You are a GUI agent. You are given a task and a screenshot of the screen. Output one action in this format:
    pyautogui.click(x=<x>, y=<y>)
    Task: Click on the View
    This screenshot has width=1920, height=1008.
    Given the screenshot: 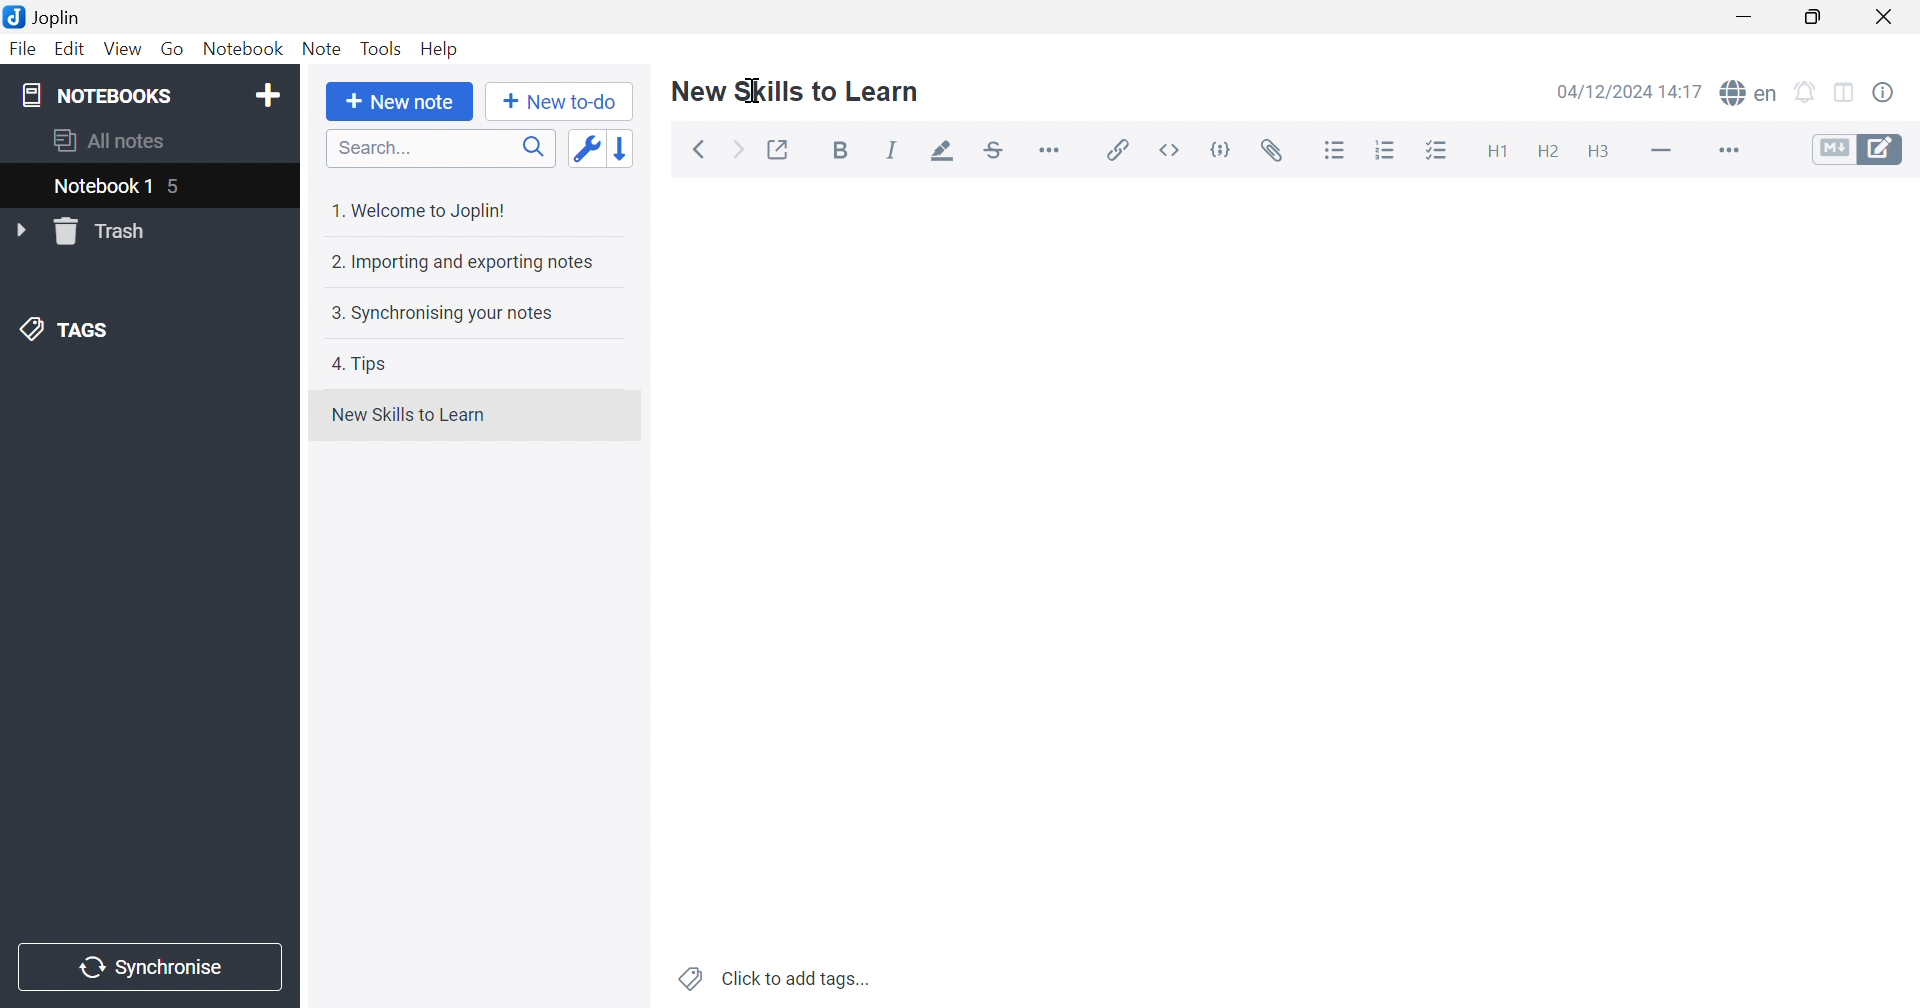 What is the action you would take?
    pyautogui.click(x=120, y=50)
    